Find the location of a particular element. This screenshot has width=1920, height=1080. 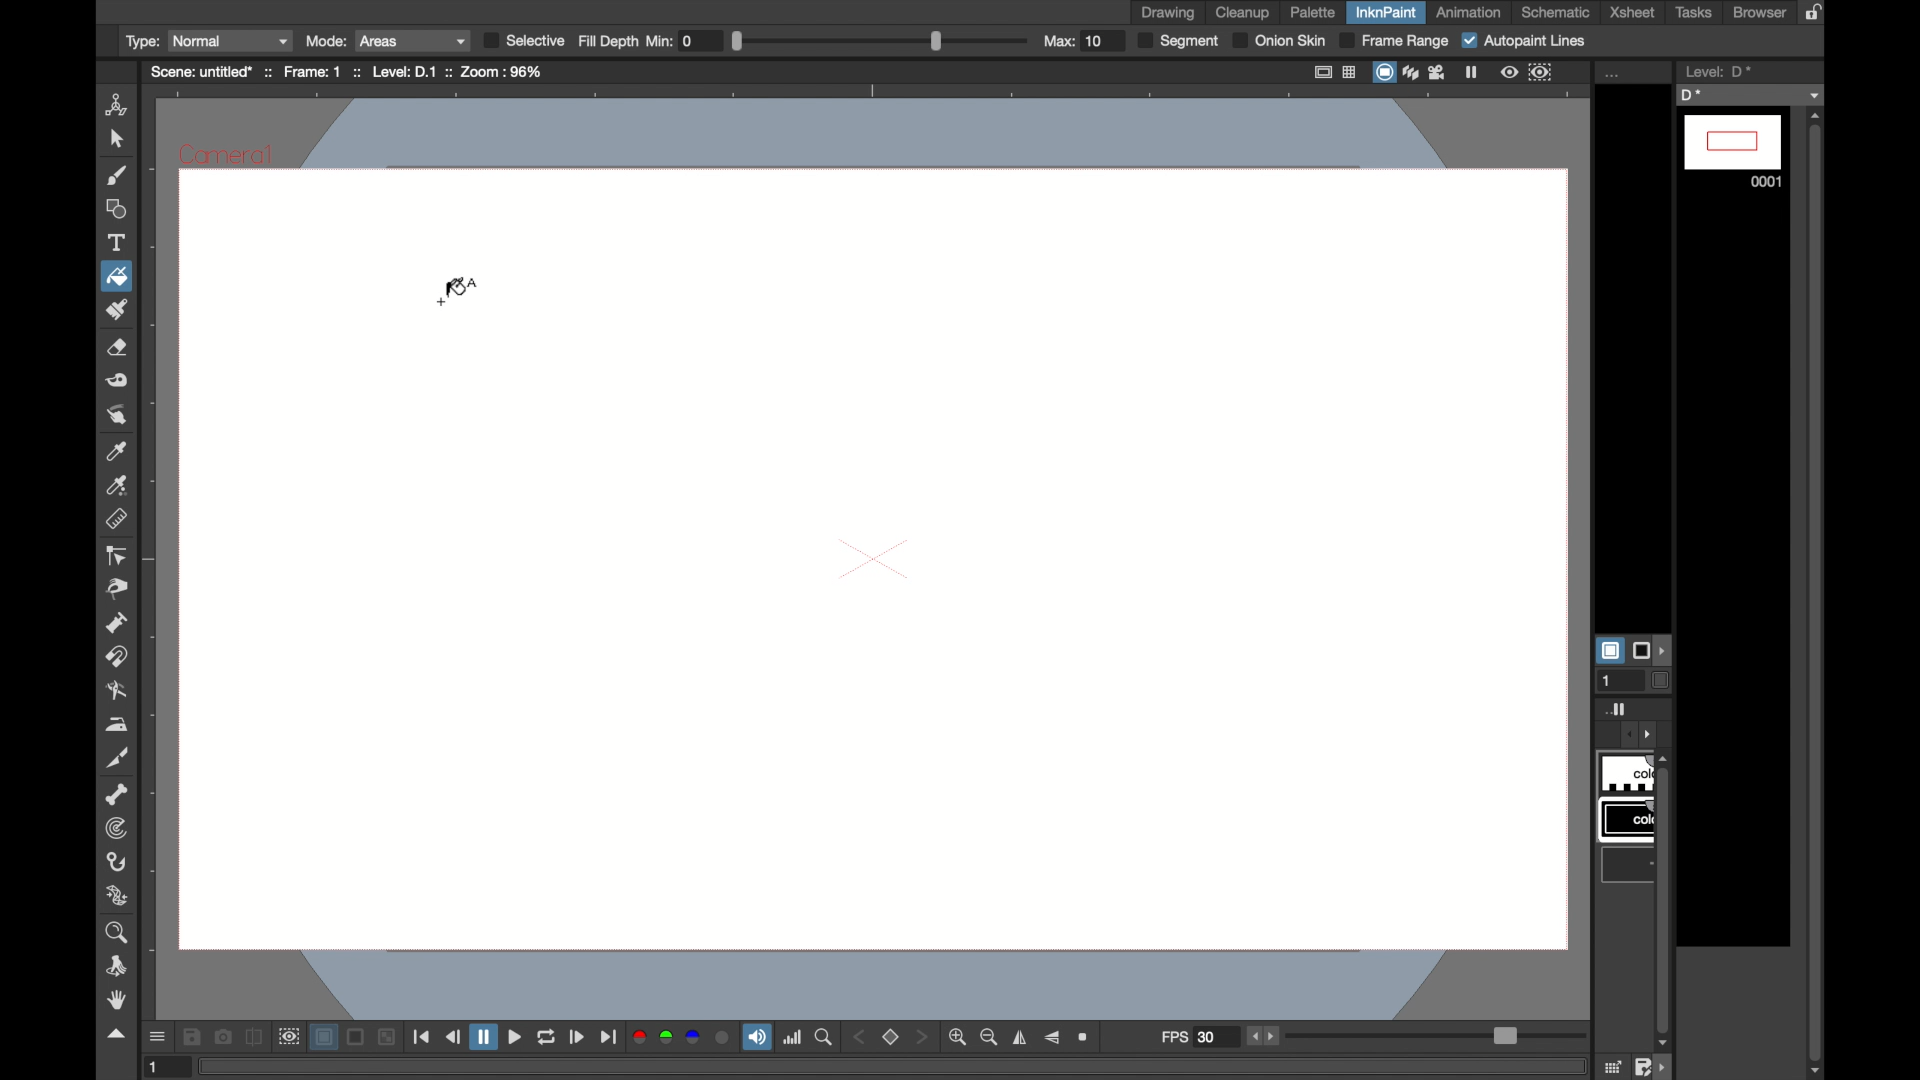

flip vertically is located at coordinates (1050, 1038).